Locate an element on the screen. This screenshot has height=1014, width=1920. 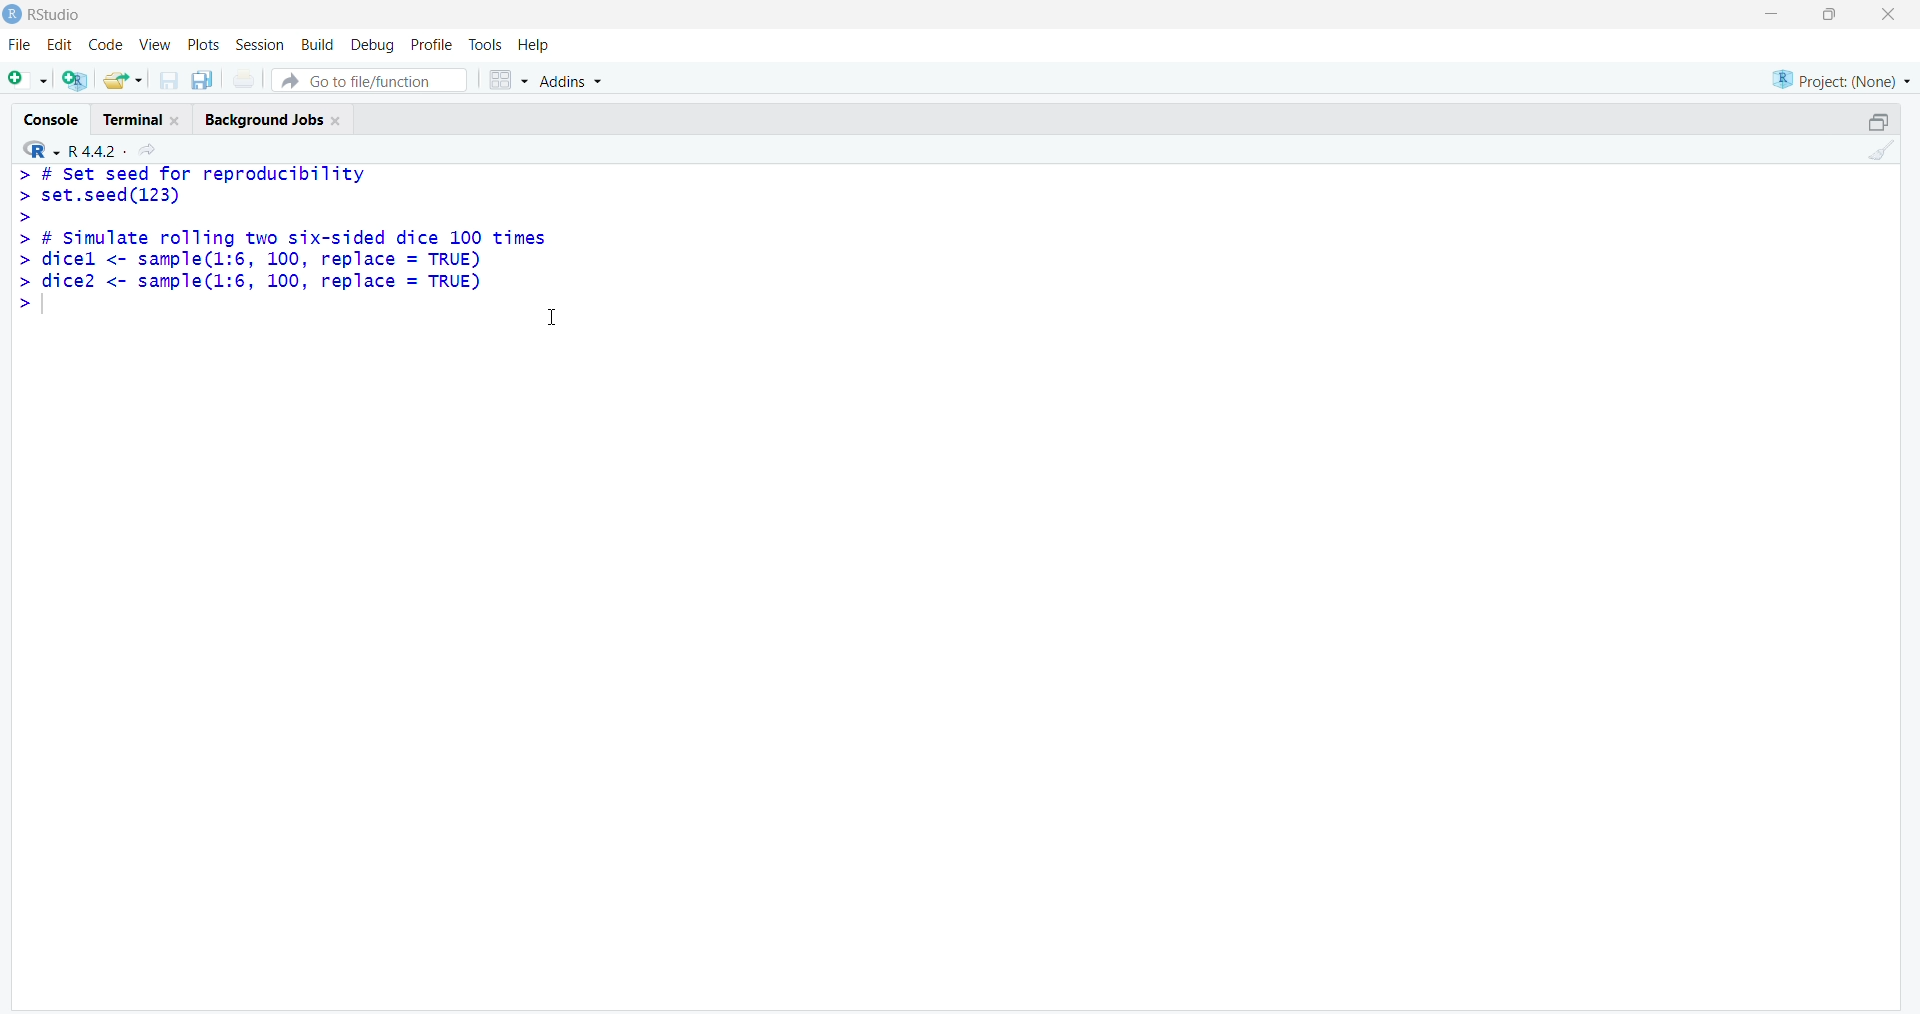
Addins is located at coordinates (573, 81).